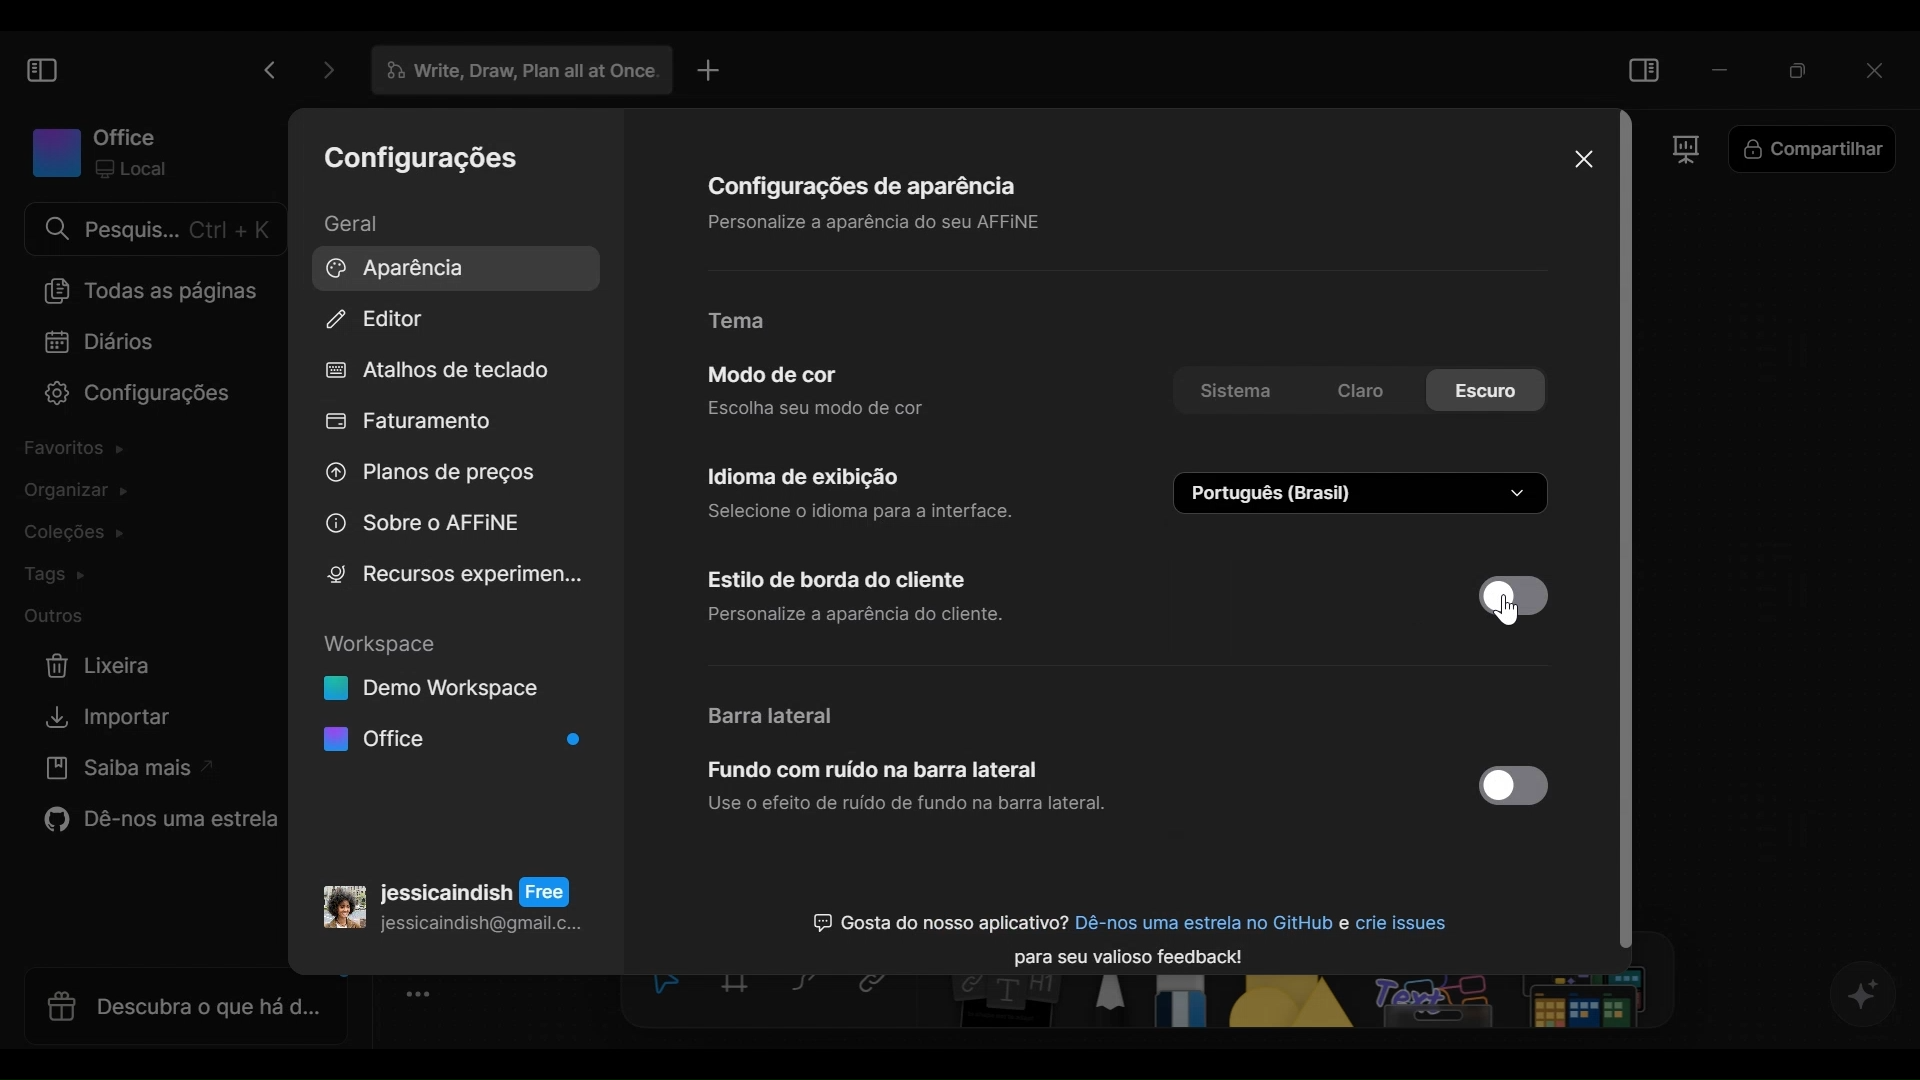 This screenshot has height=1080, width=1920. Describe the element at coordinates (661, 986) in the screenshot. I see `Select` at that location.